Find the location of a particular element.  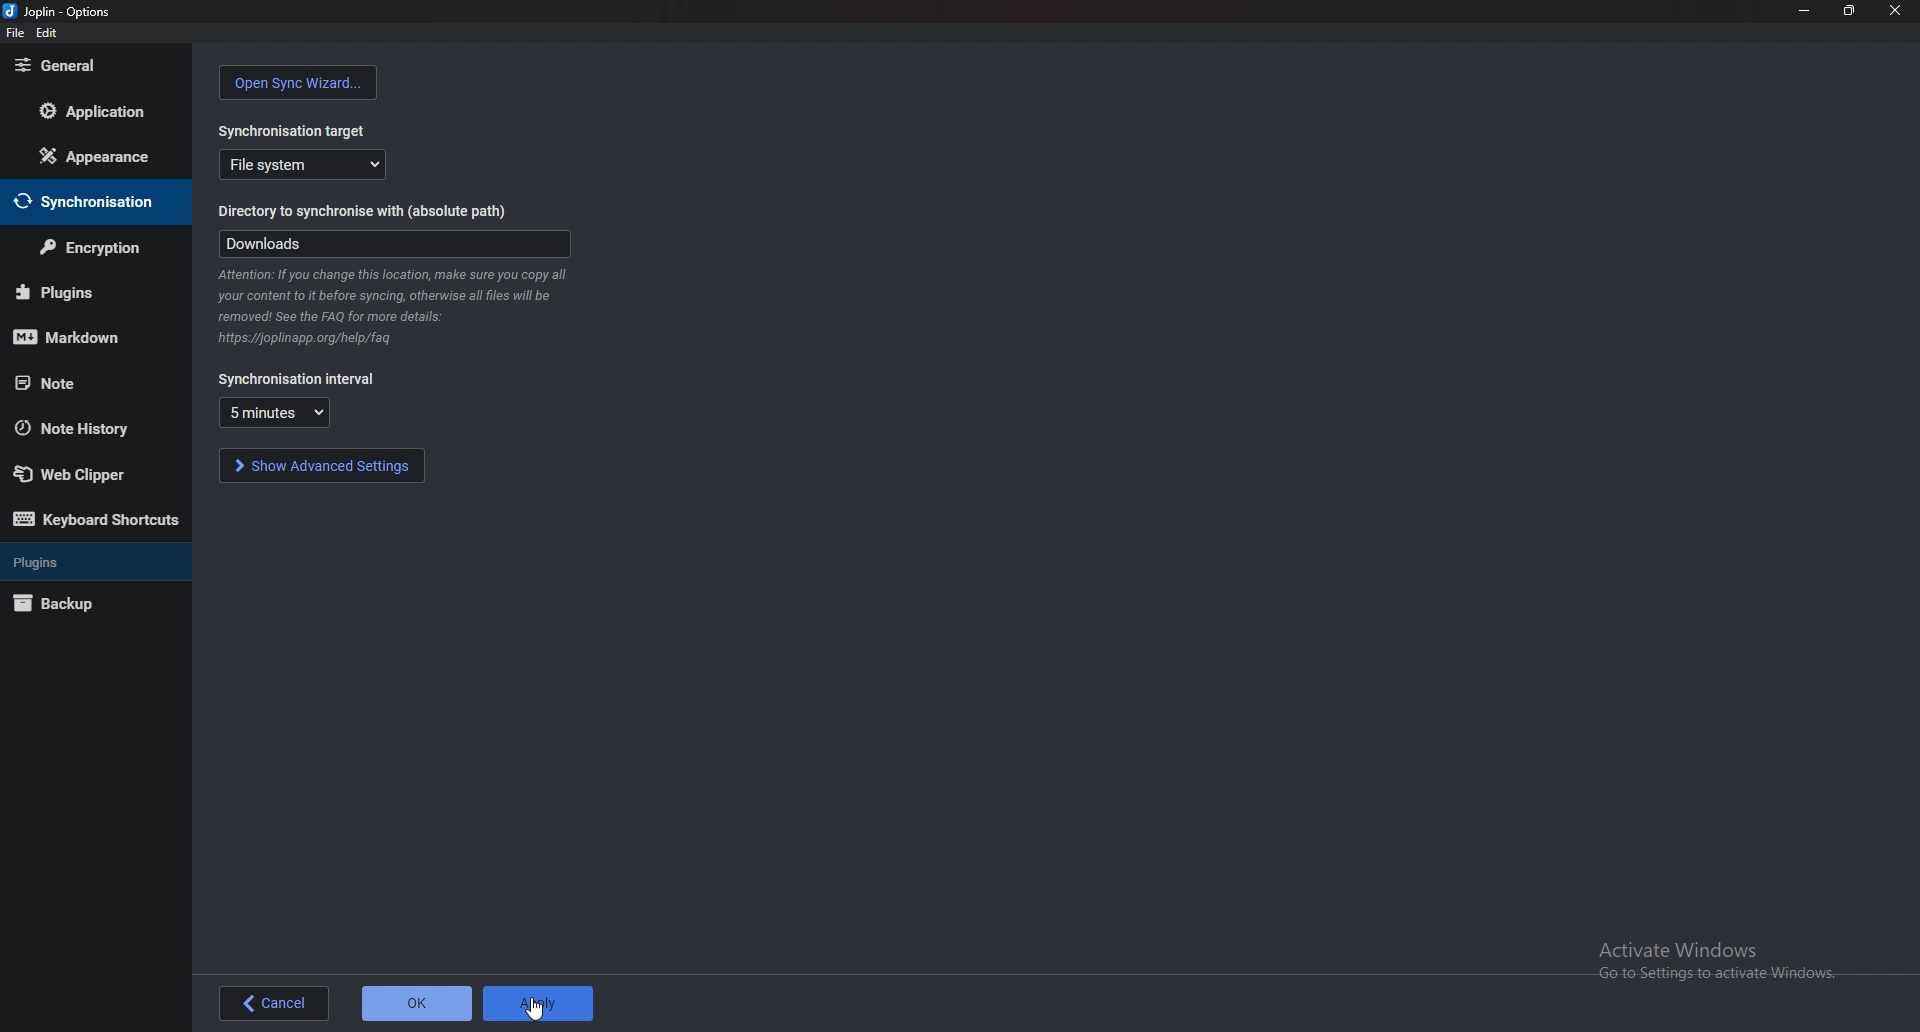

OK is located at coordinates (418, 1002).